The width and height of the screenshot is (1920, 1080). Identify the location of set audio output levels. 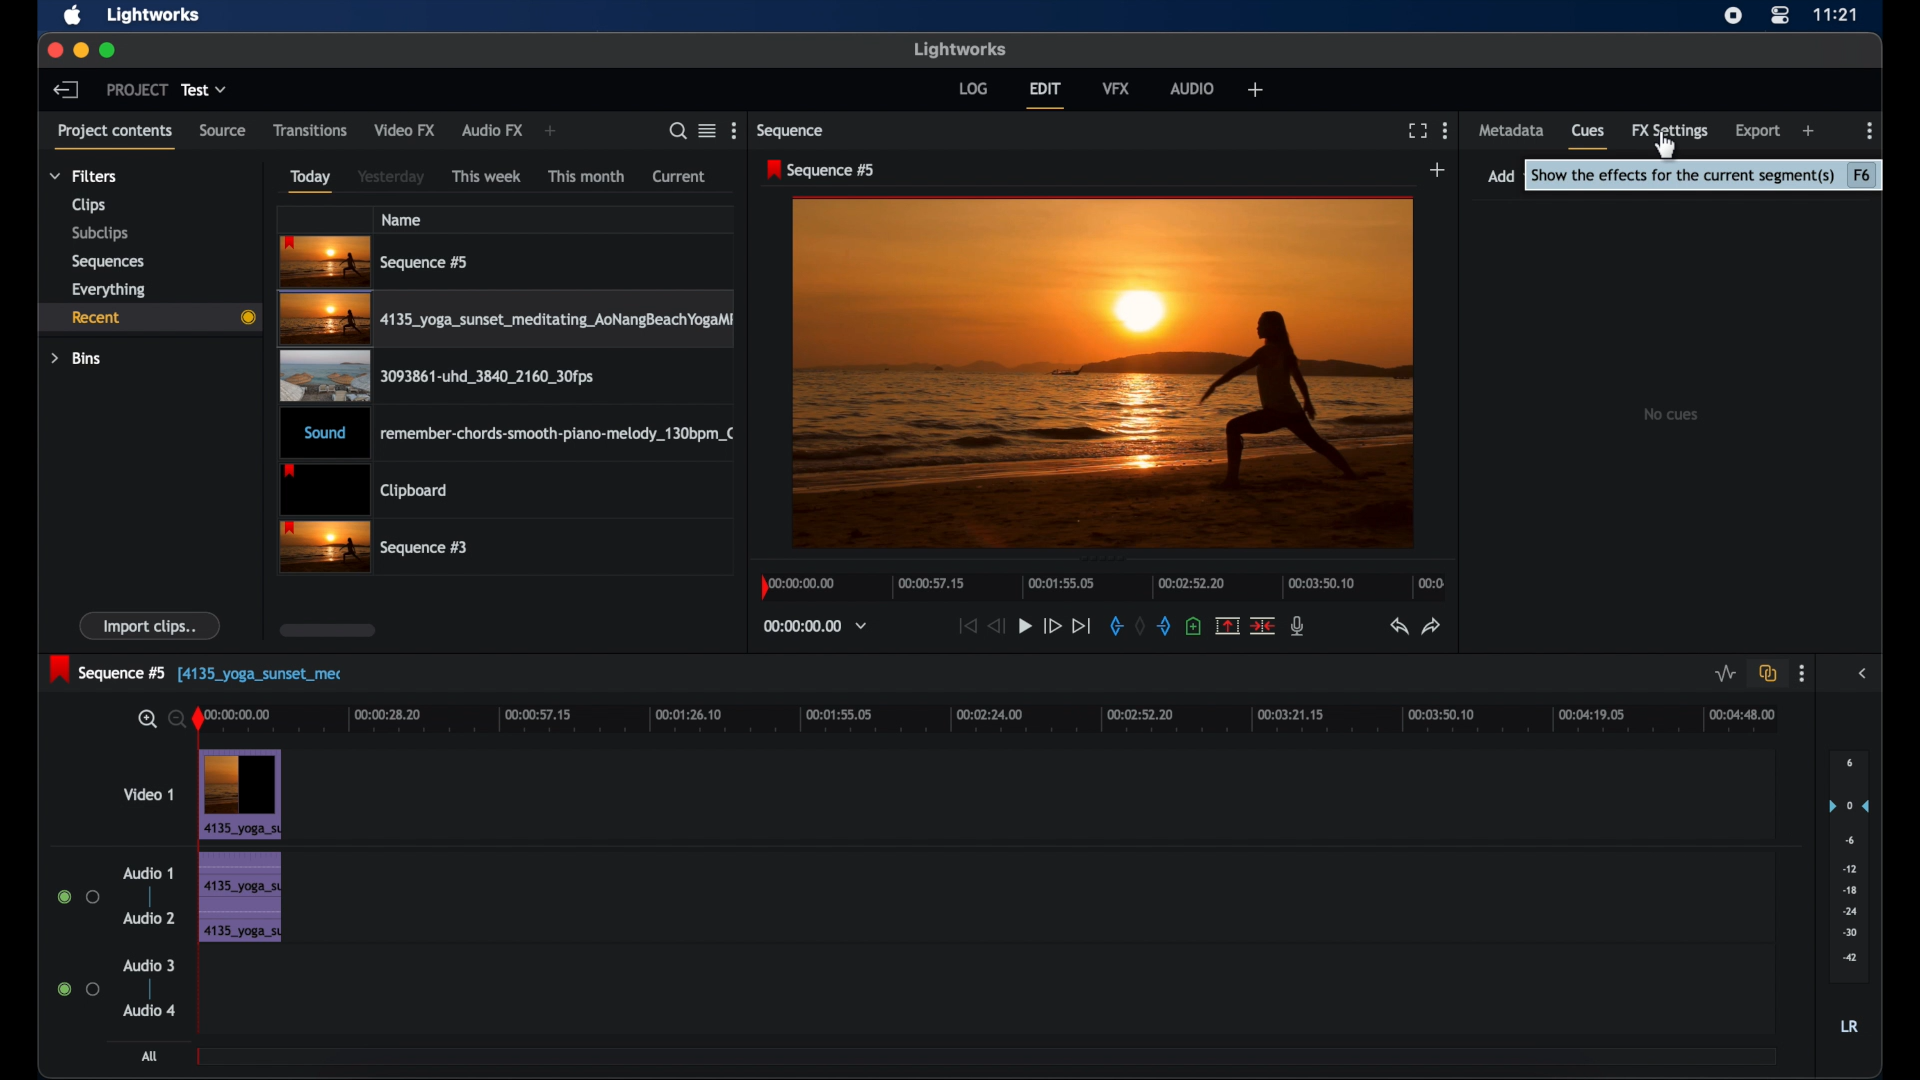
(1849, 864).